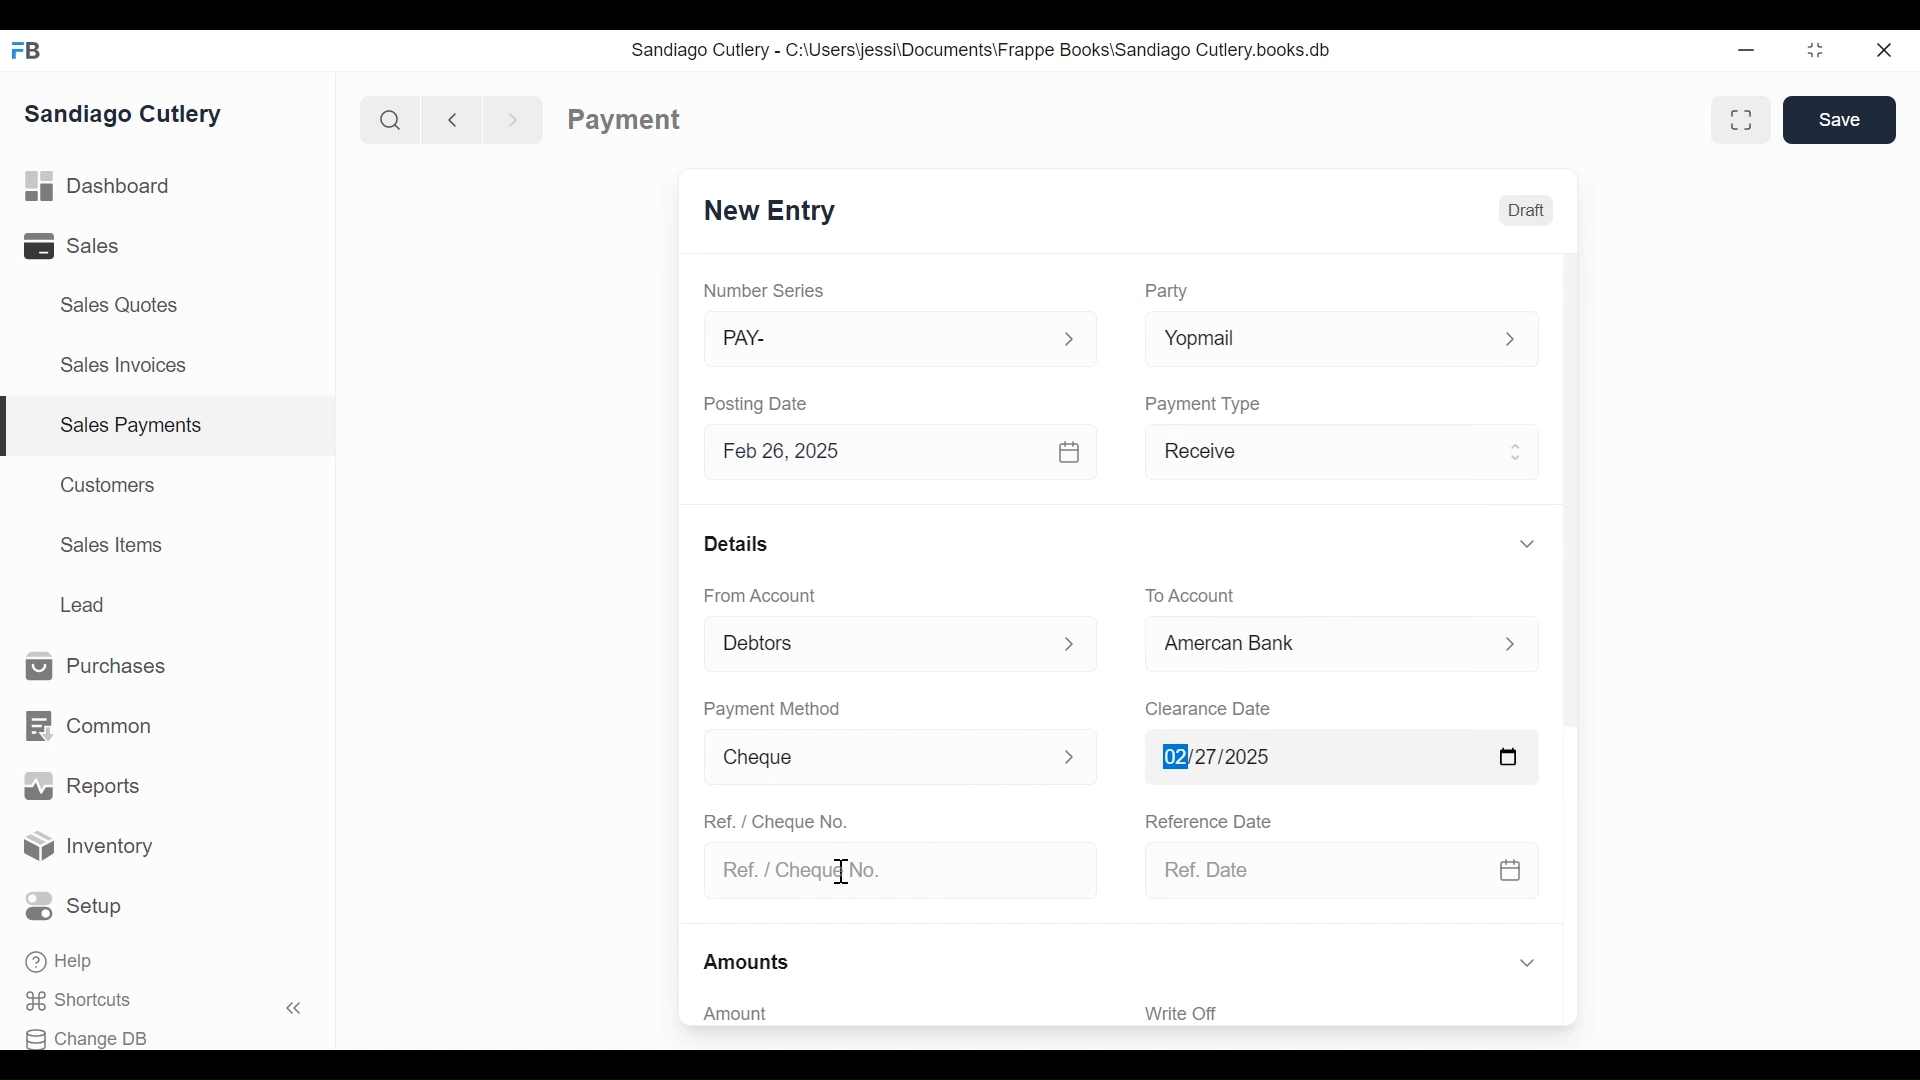  Describe the element at coordinates (981, 49) in the screenshot. I see `Sandiago Cutlery - C:\Users\jessi\Documents\Frappe Books\Sandiago Cutlery.books.db` at that location.